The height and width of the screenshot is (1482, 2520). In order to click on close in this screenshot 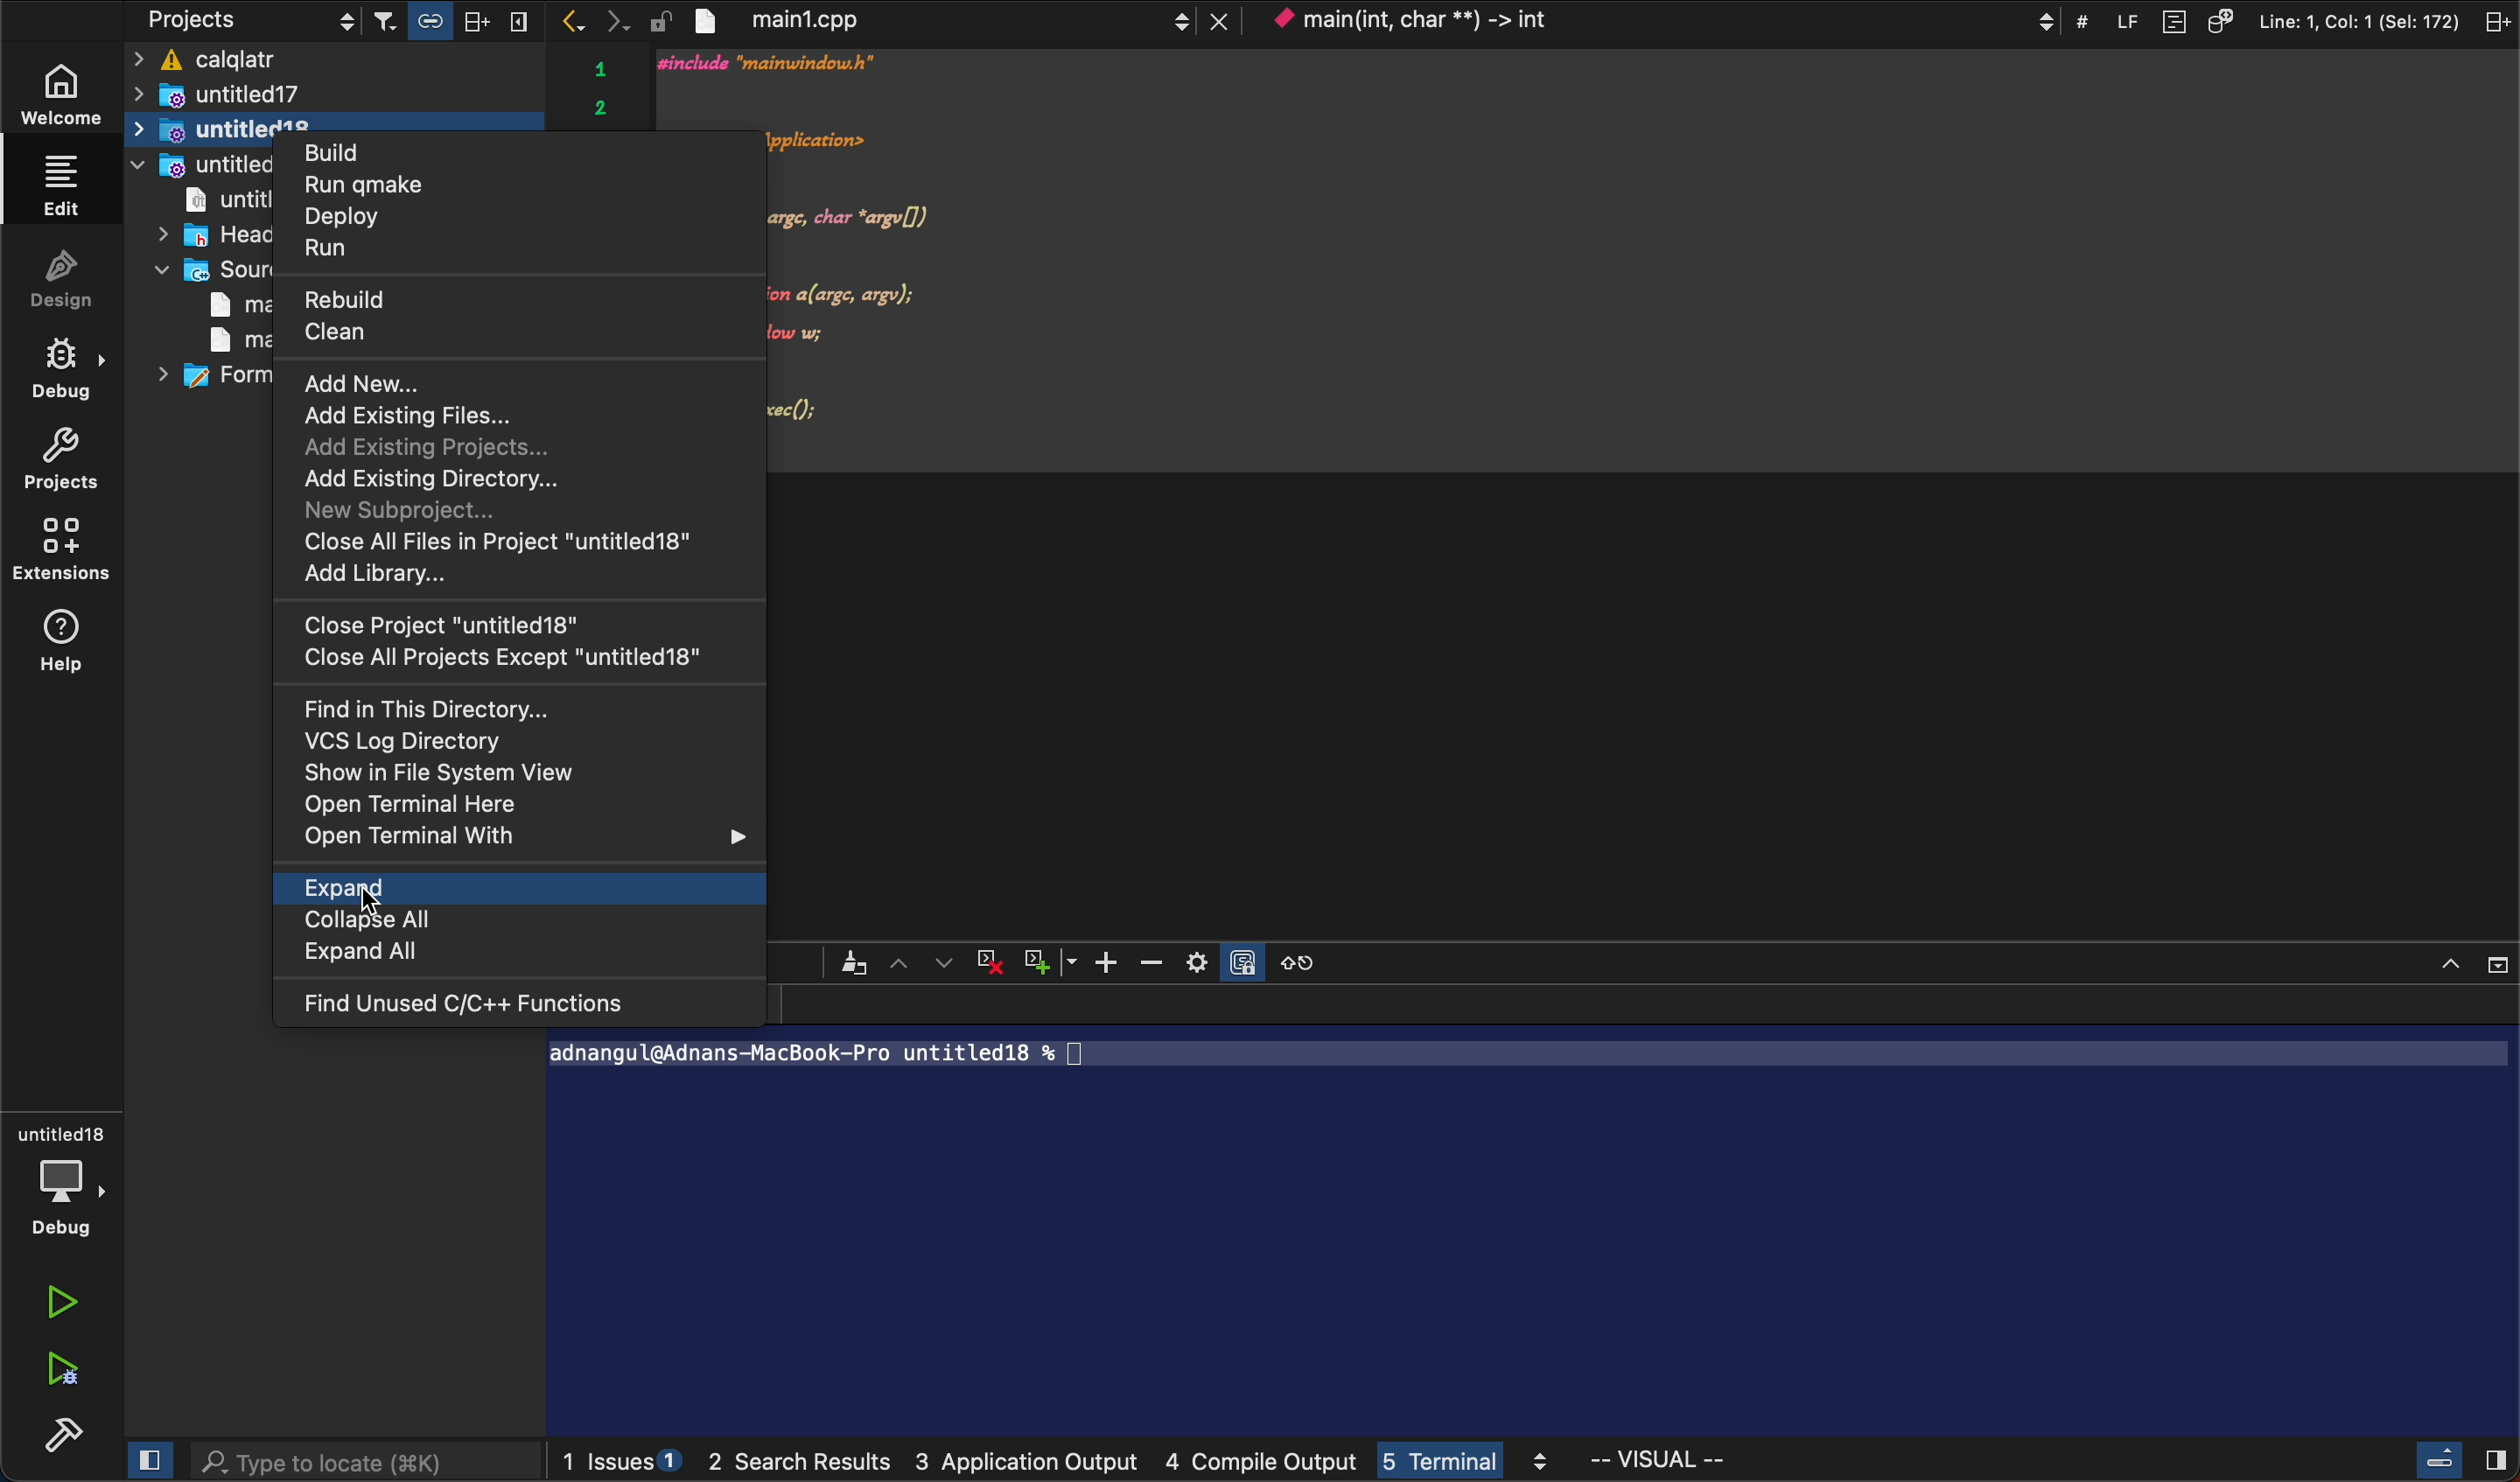, I will do `click(449, 623)`.